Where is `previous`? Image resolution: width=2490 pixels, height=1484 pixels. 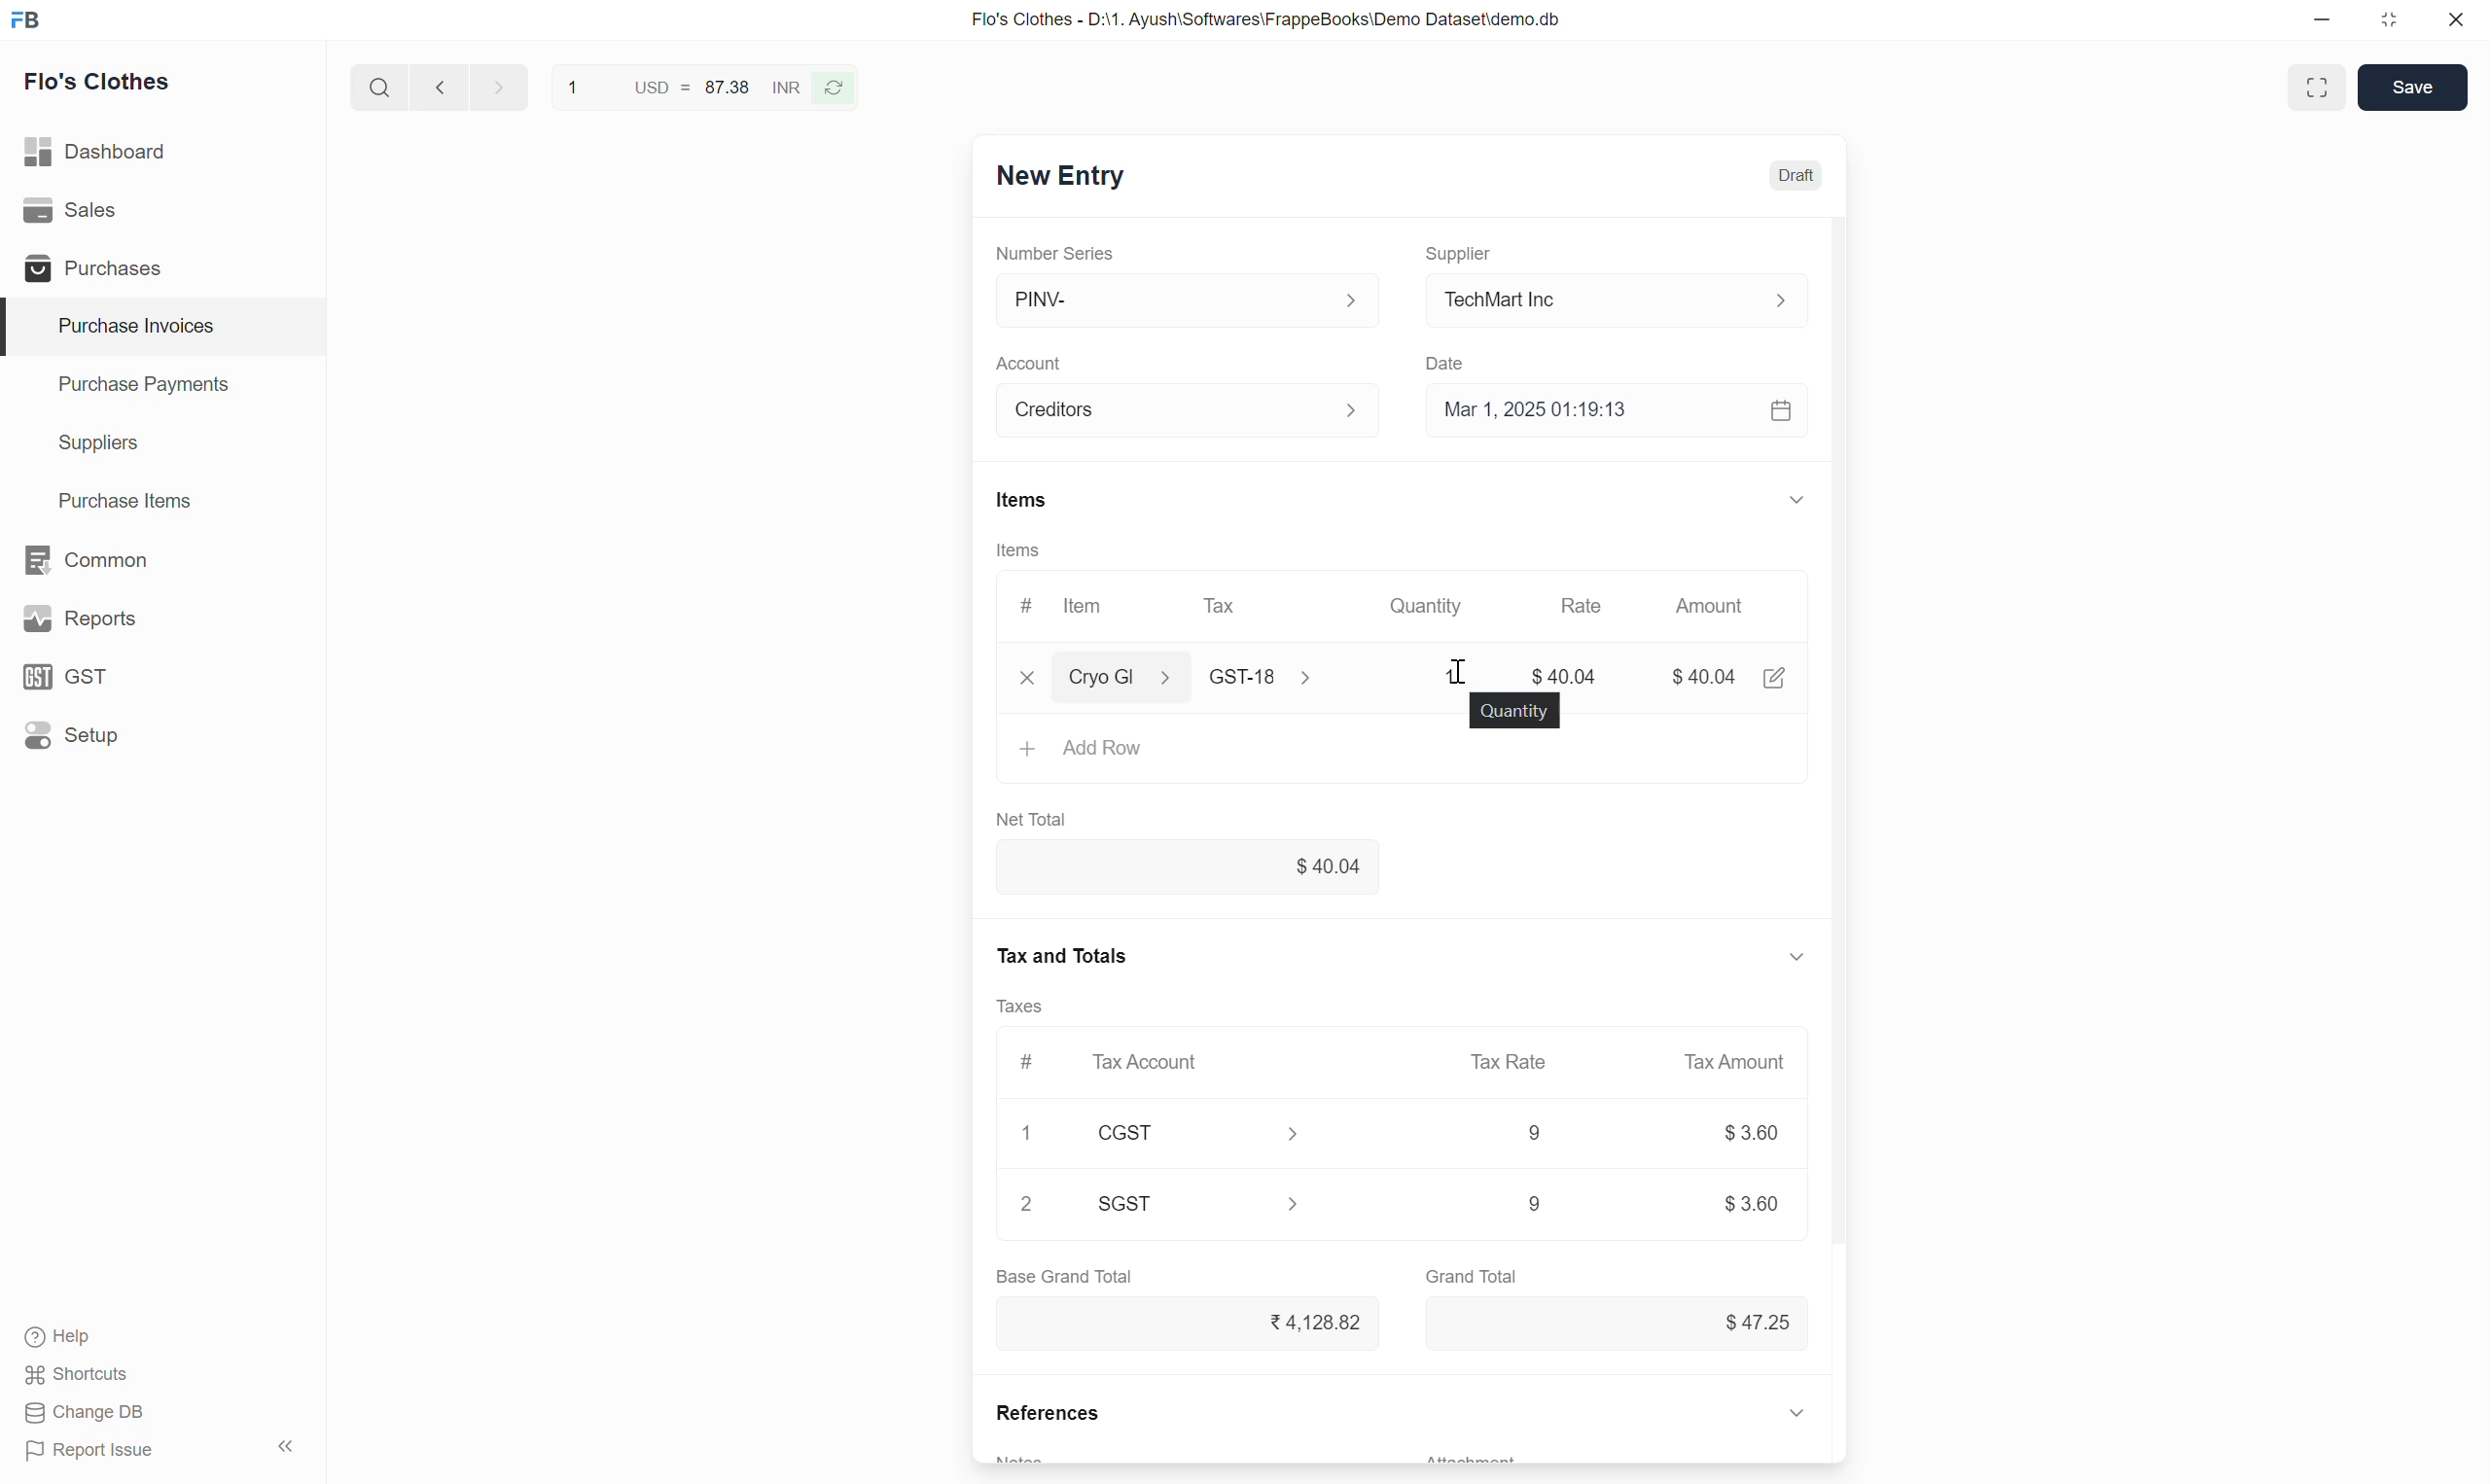 previous is located at coordinates (495, 85).